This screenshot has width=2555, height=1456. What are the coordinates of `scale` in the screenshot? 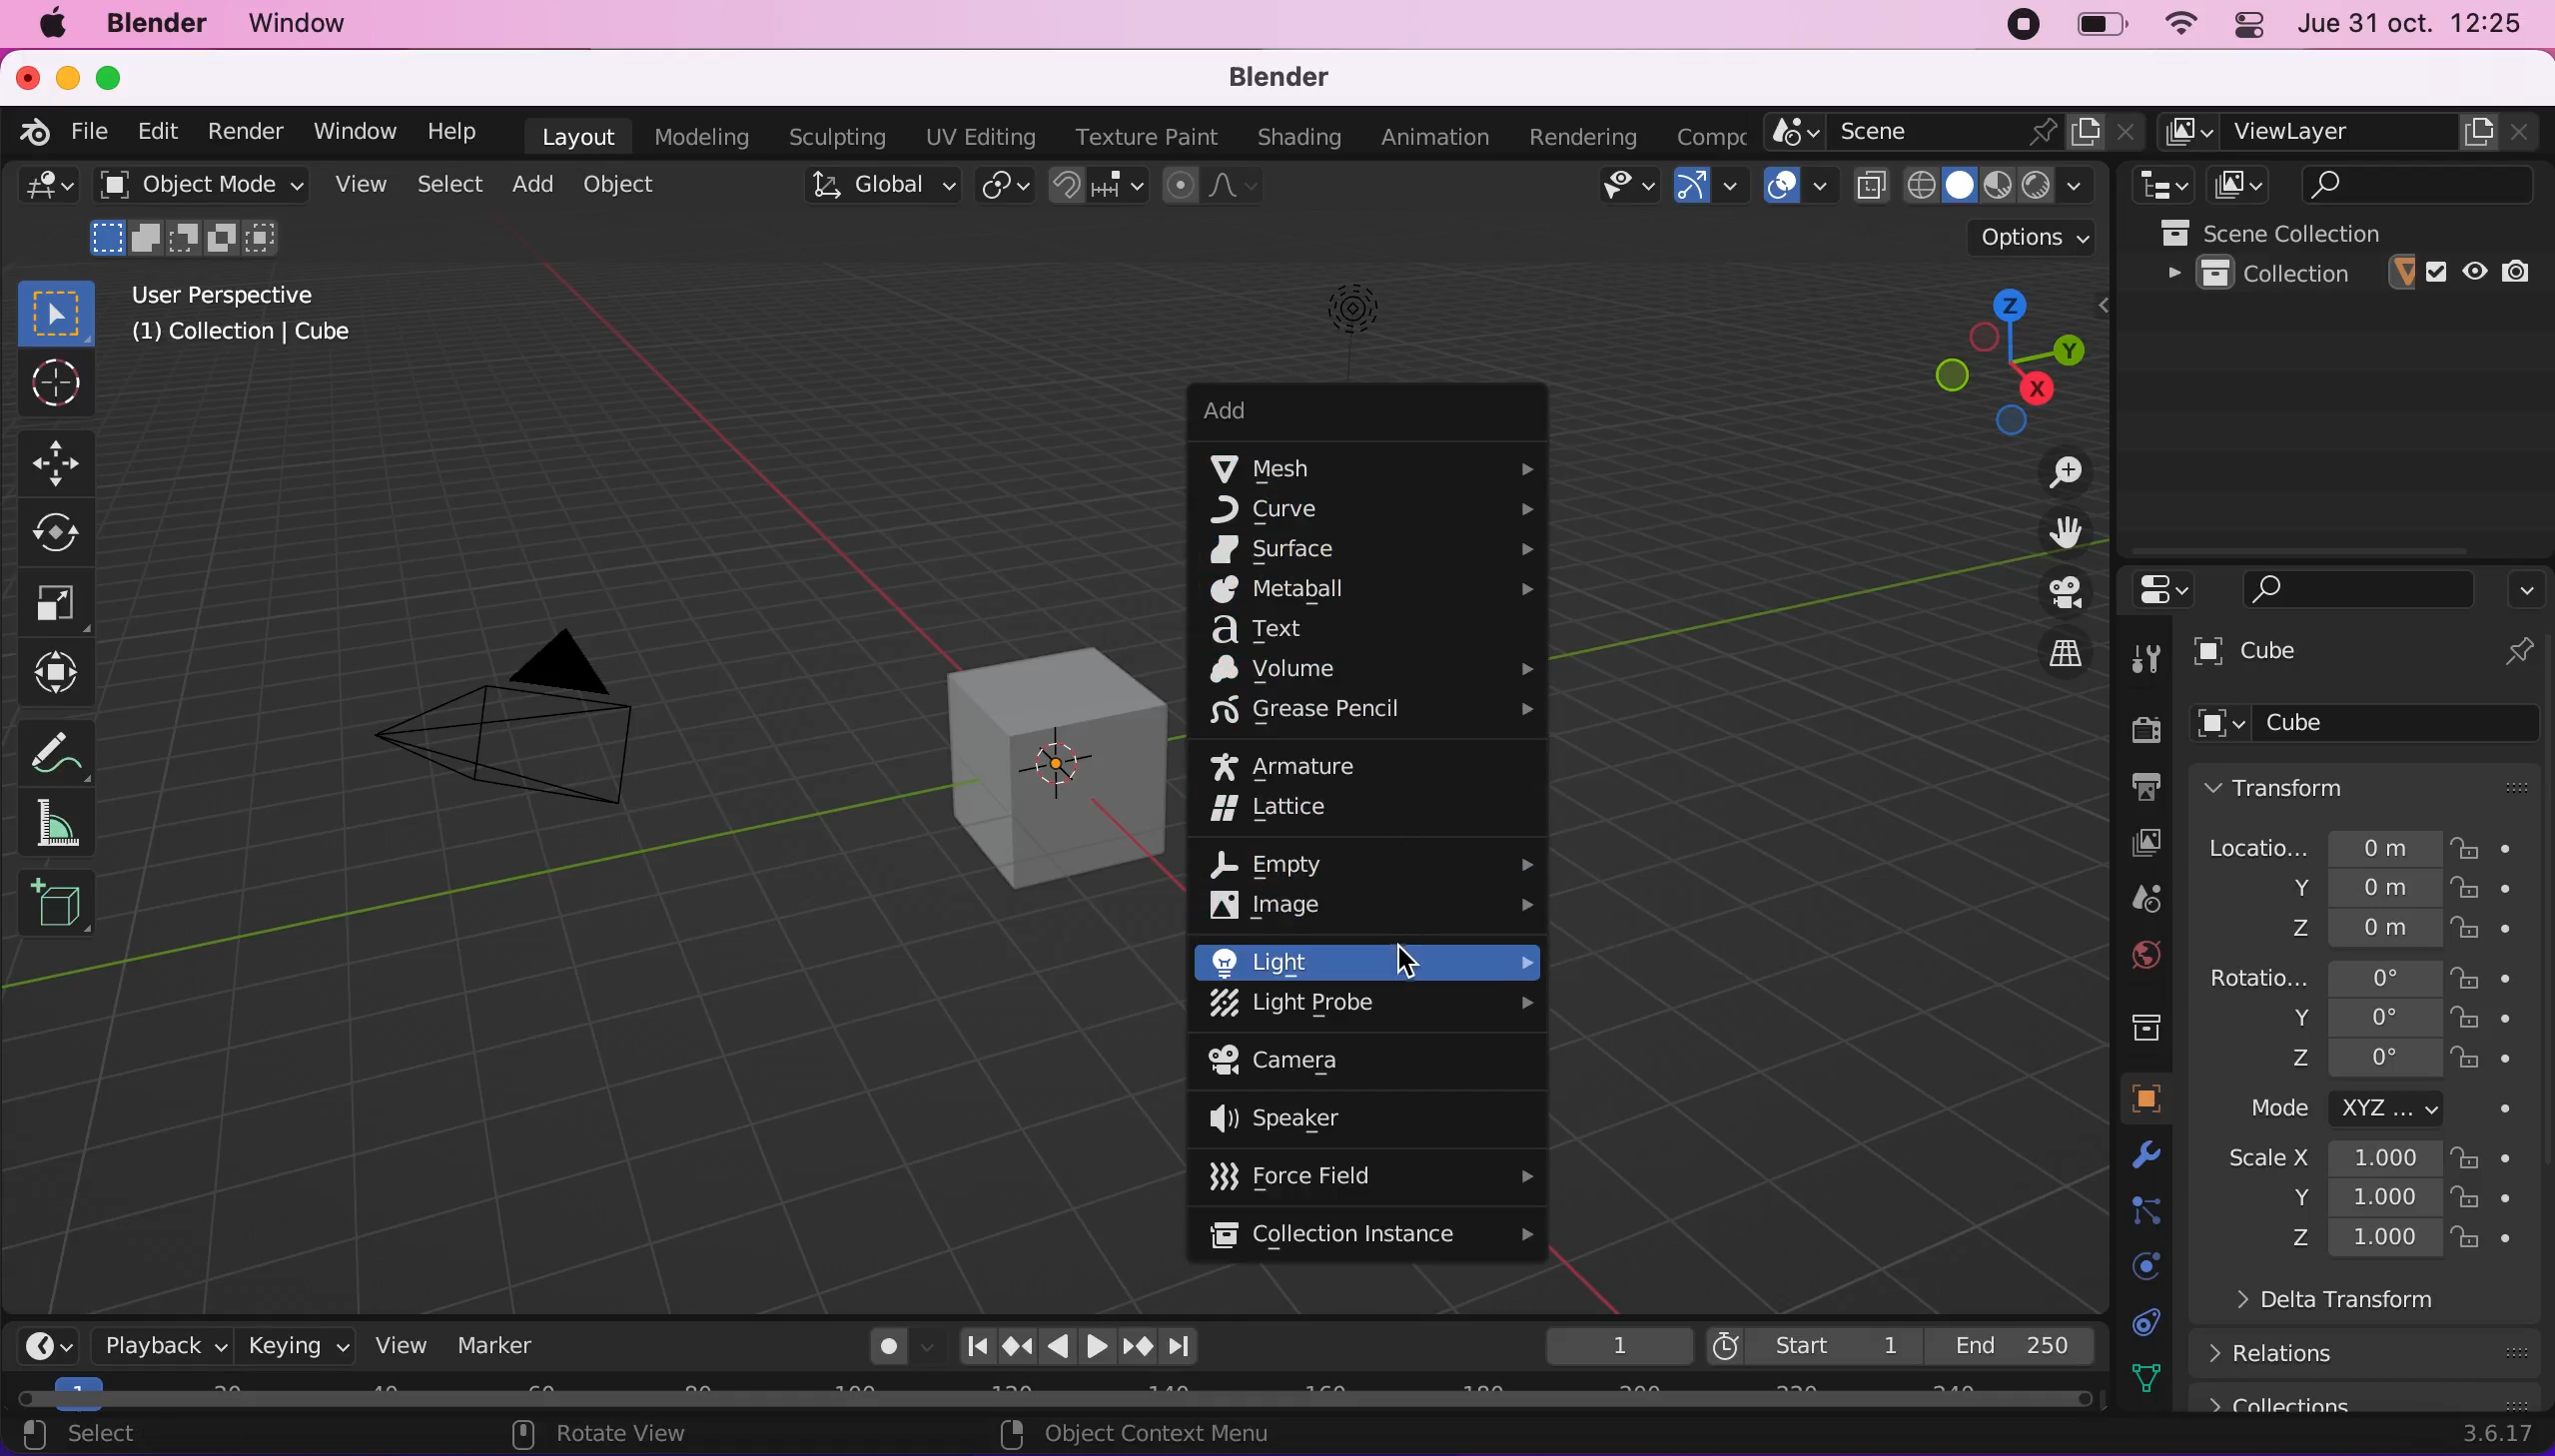 It's located at (67, 601).